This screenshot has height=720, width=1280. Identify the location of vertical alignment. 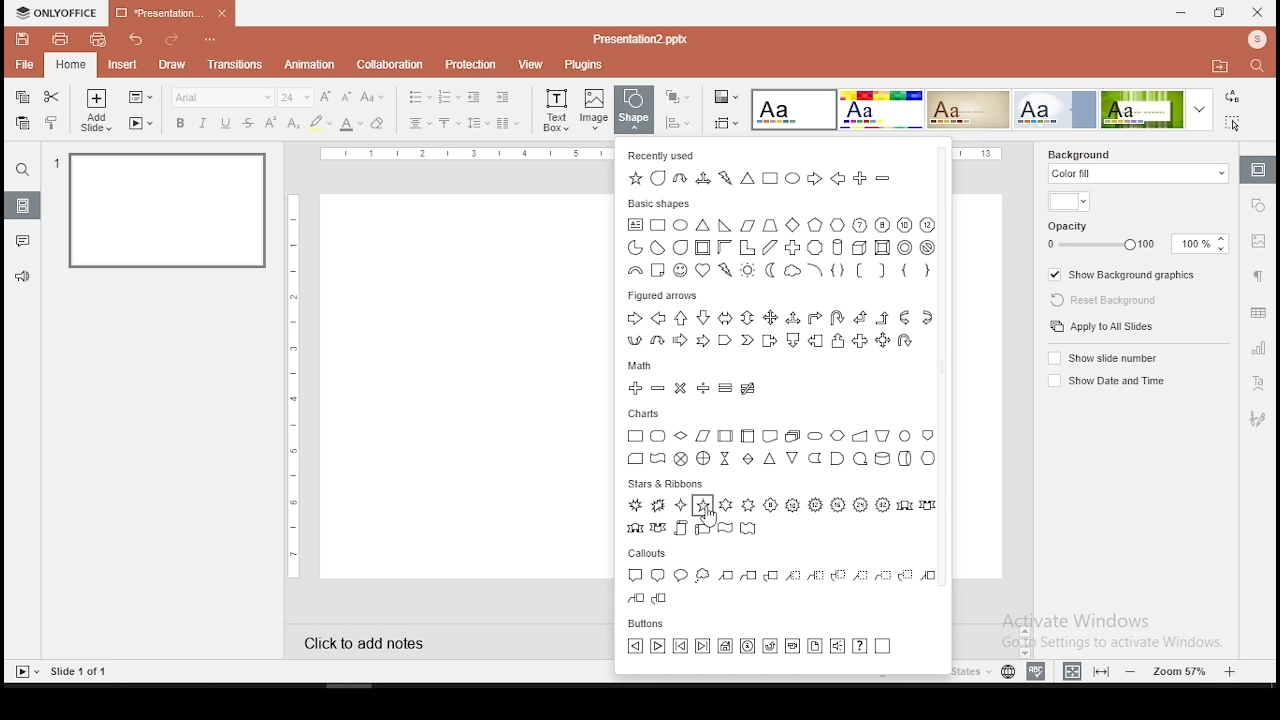
(448, 124).